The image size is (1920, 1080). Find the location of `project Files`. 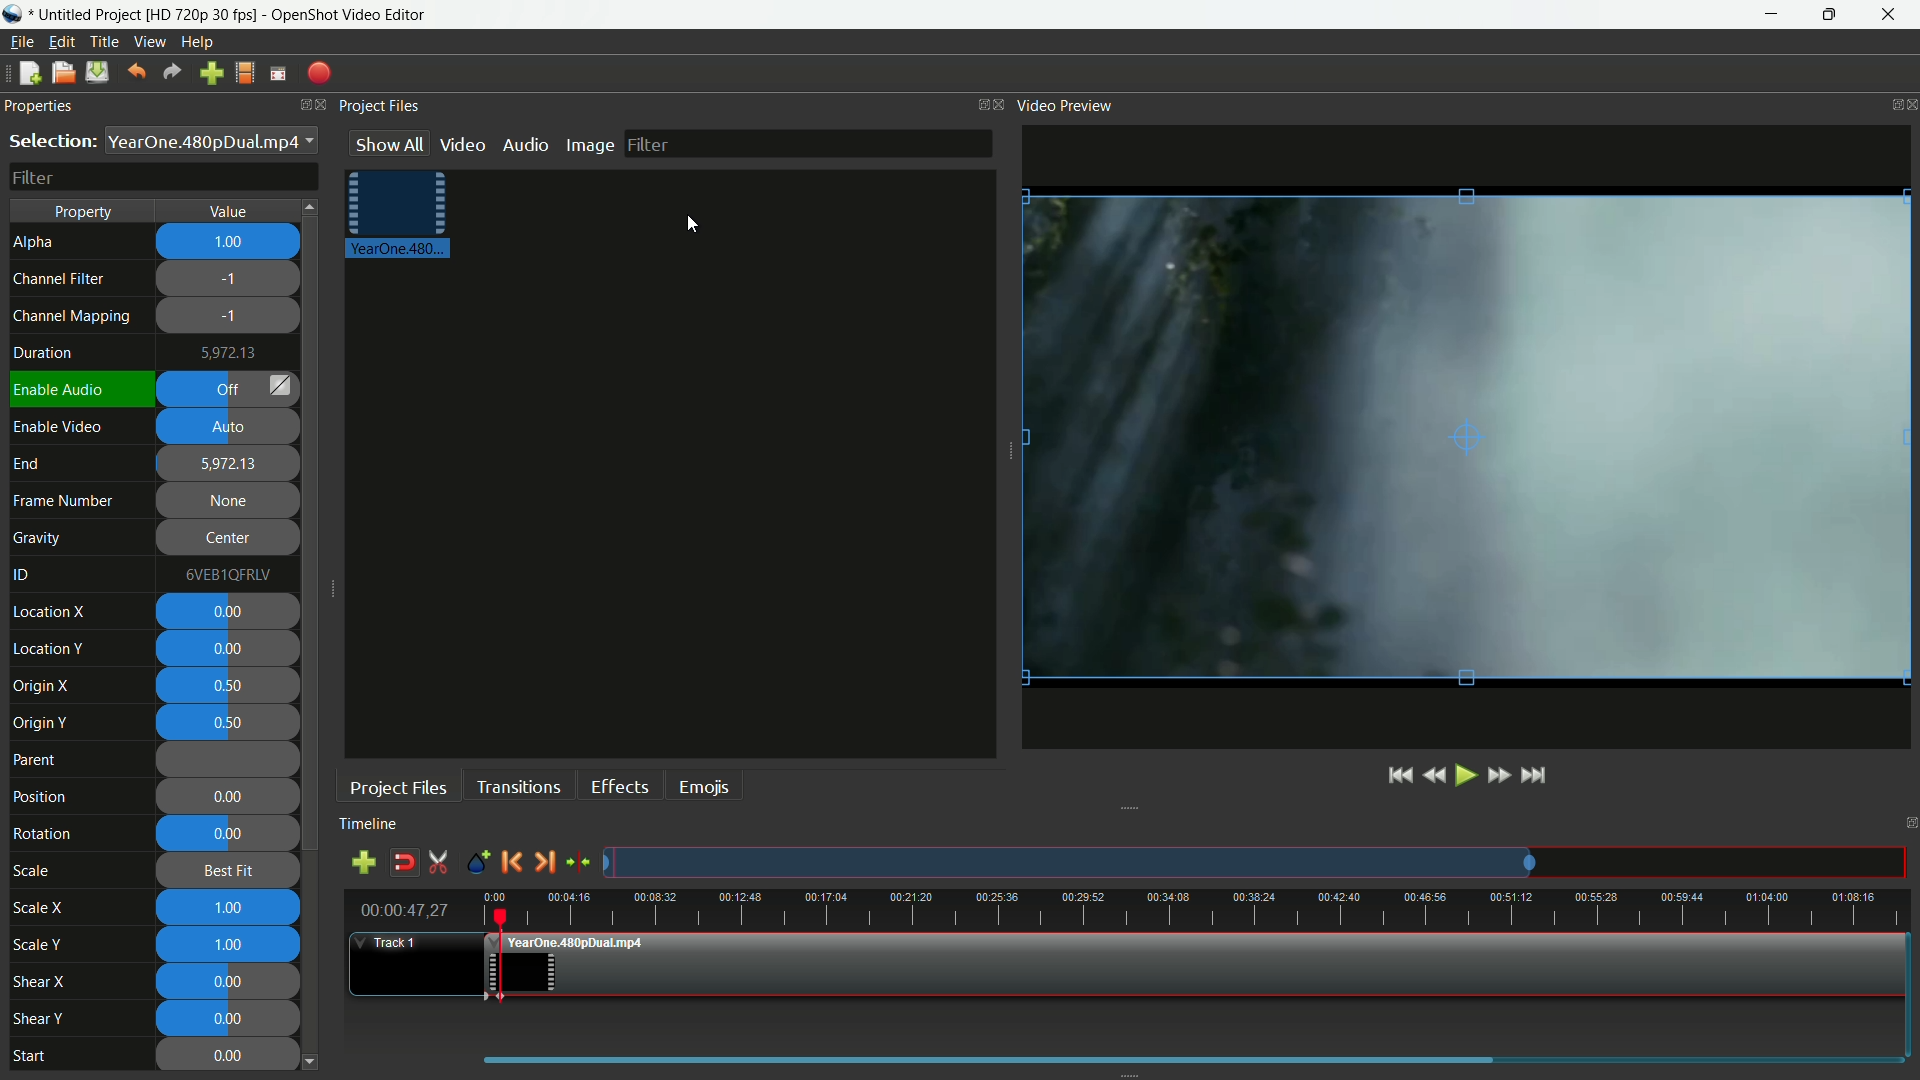

project Files is located at coordinates (376, 108).